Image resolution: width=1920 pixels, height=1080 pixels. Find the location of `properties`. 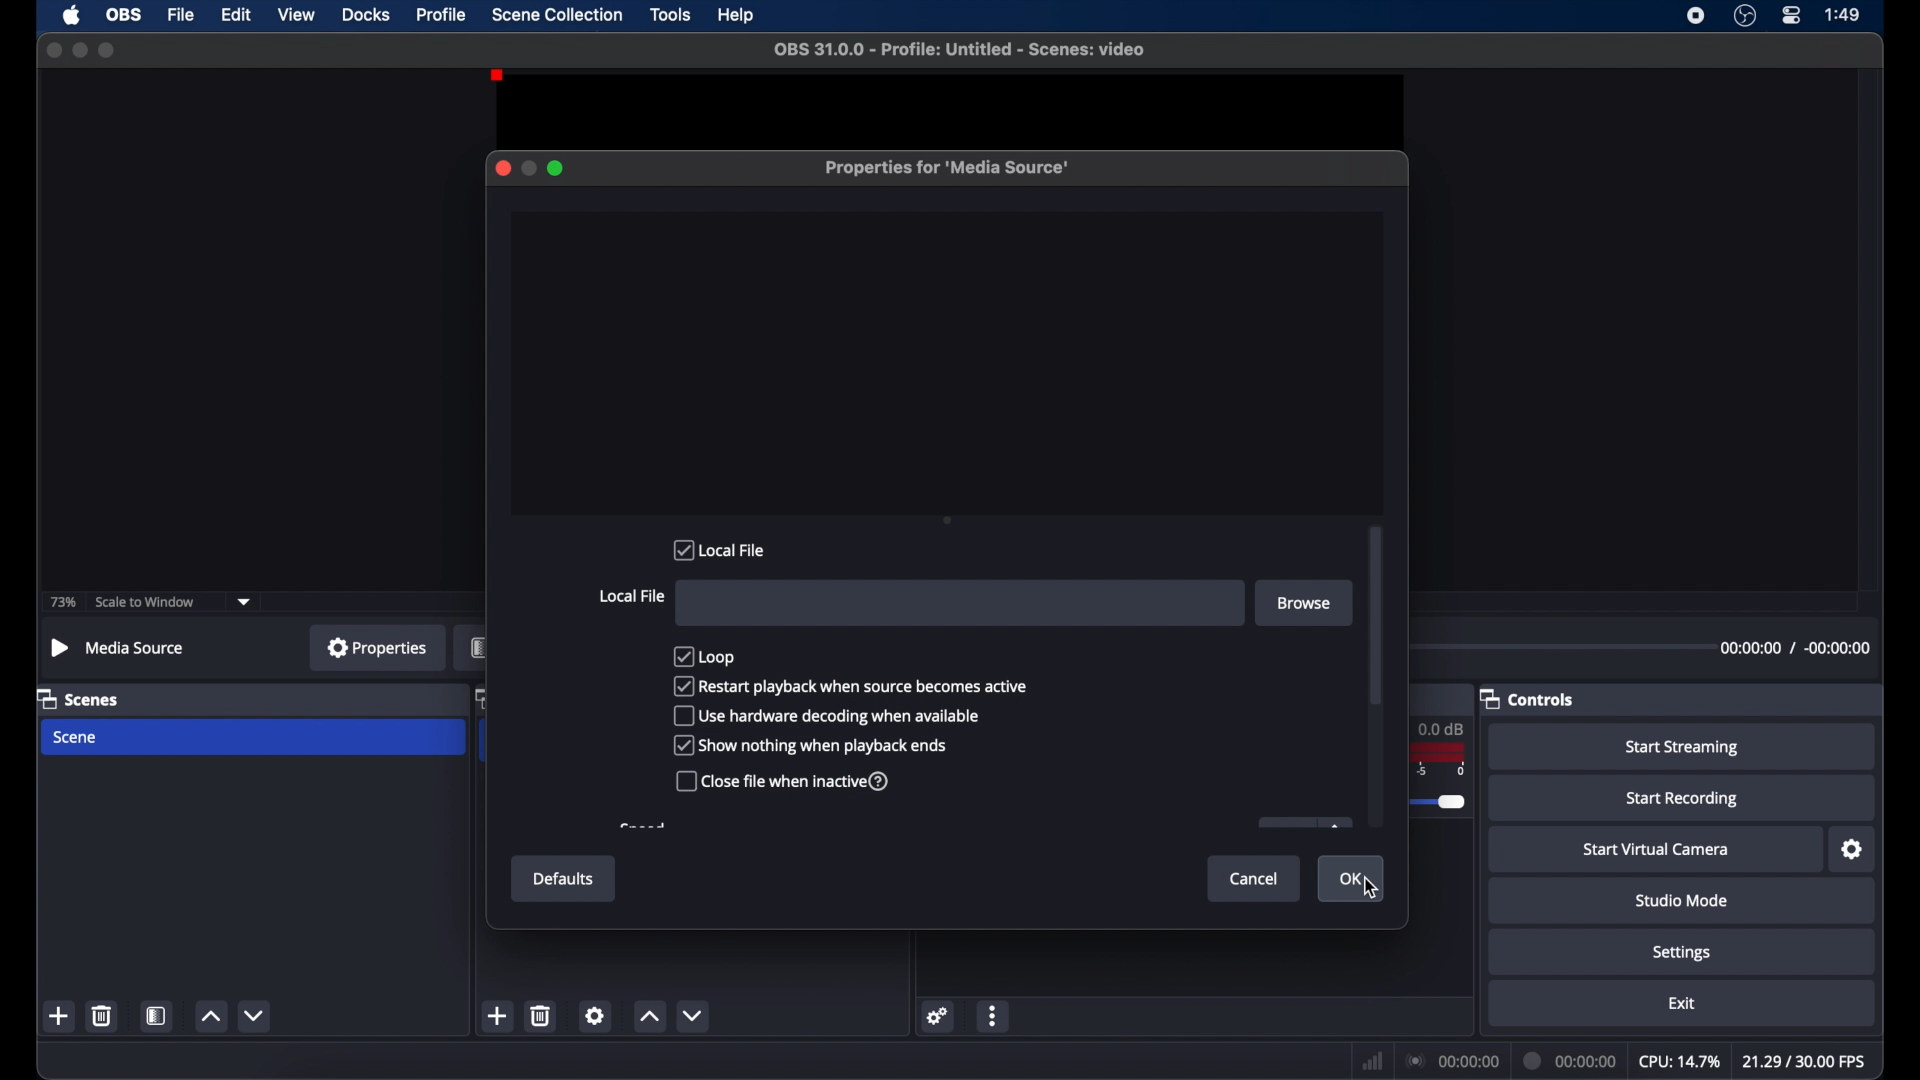

properties is located at coordinates (378, 647).